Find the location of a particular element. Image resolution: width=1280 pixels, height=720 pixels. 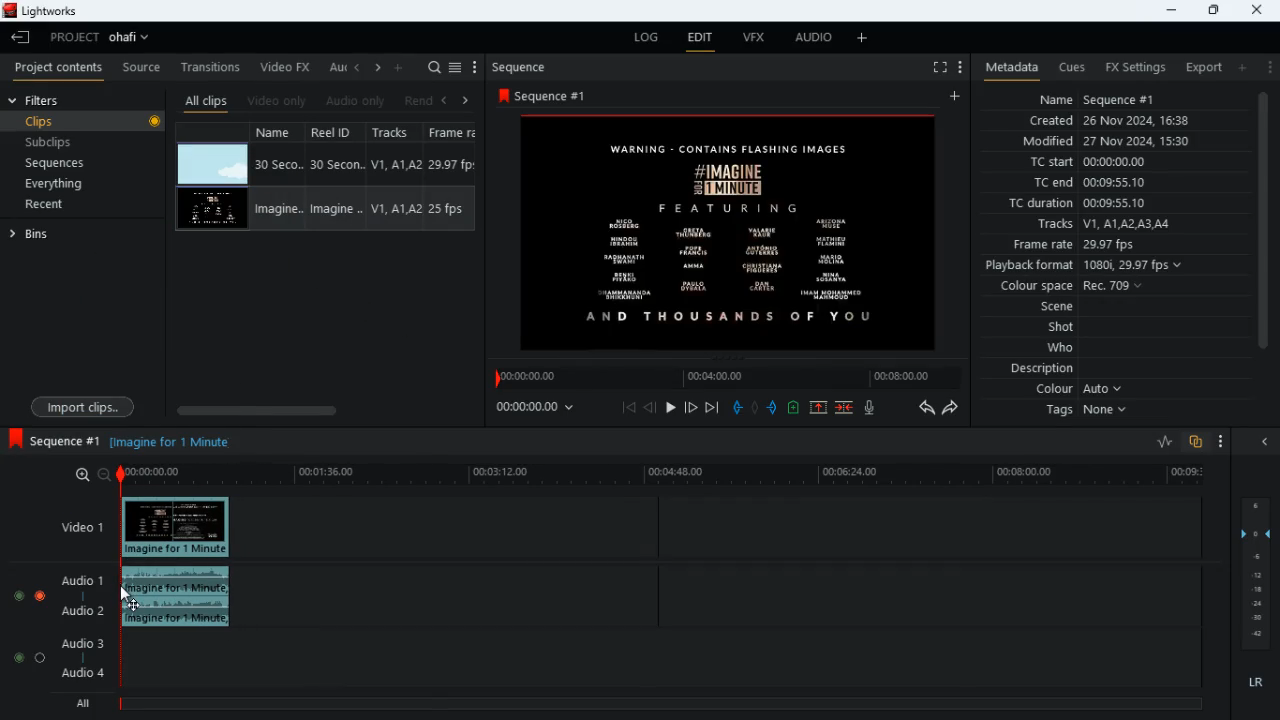

subclips is located at coordinates (51, 145).